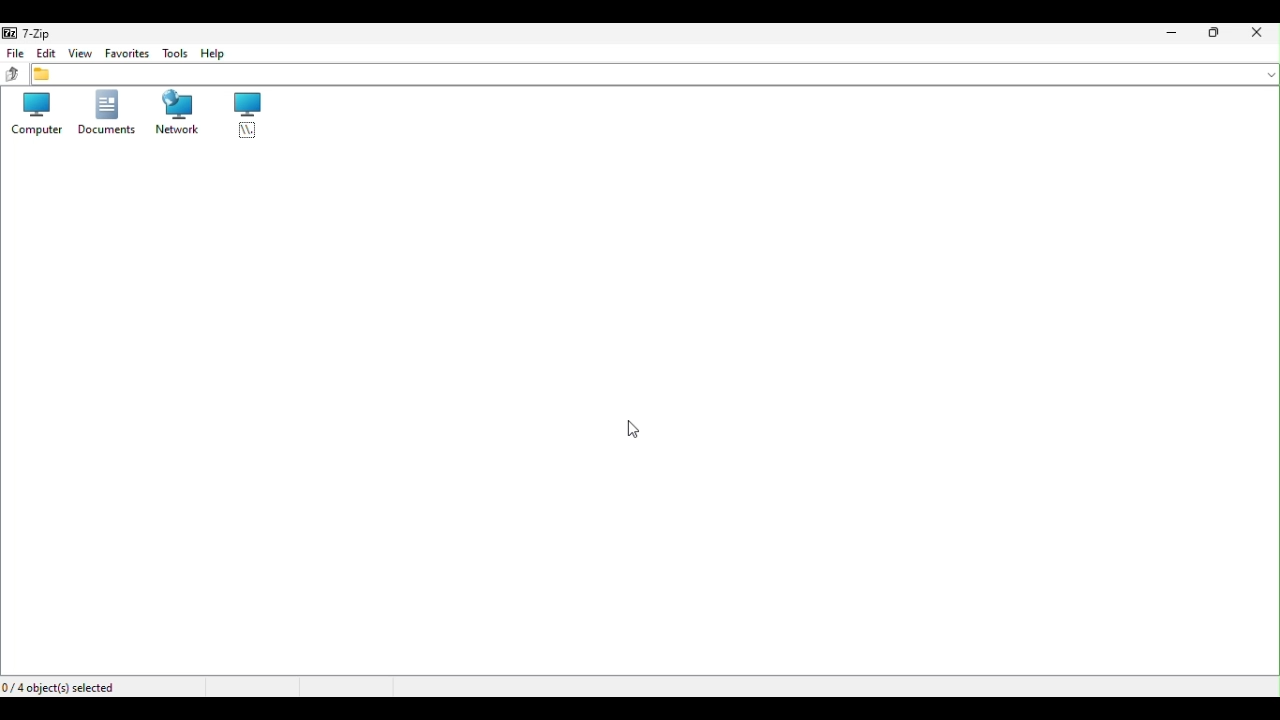 This screenshot has height=720, width=1280. I want to click on network, so click(172, 114).